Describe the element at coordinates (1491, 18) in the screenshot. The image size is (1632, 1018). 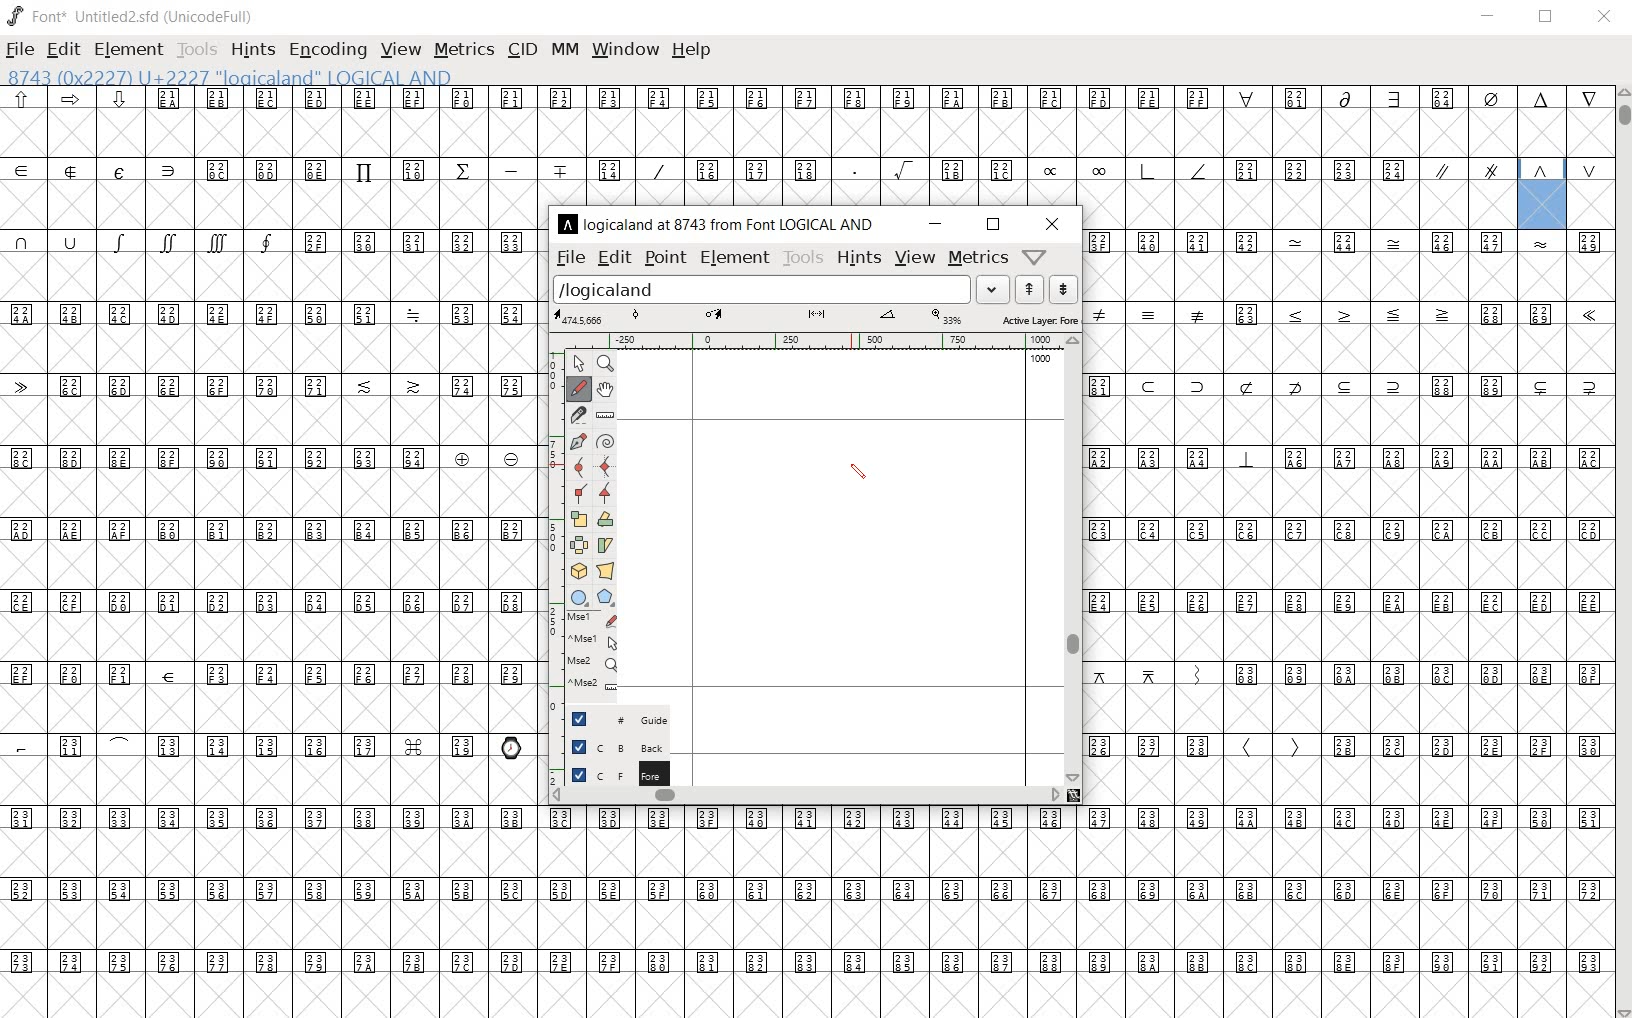
I see `minimize` at that location.